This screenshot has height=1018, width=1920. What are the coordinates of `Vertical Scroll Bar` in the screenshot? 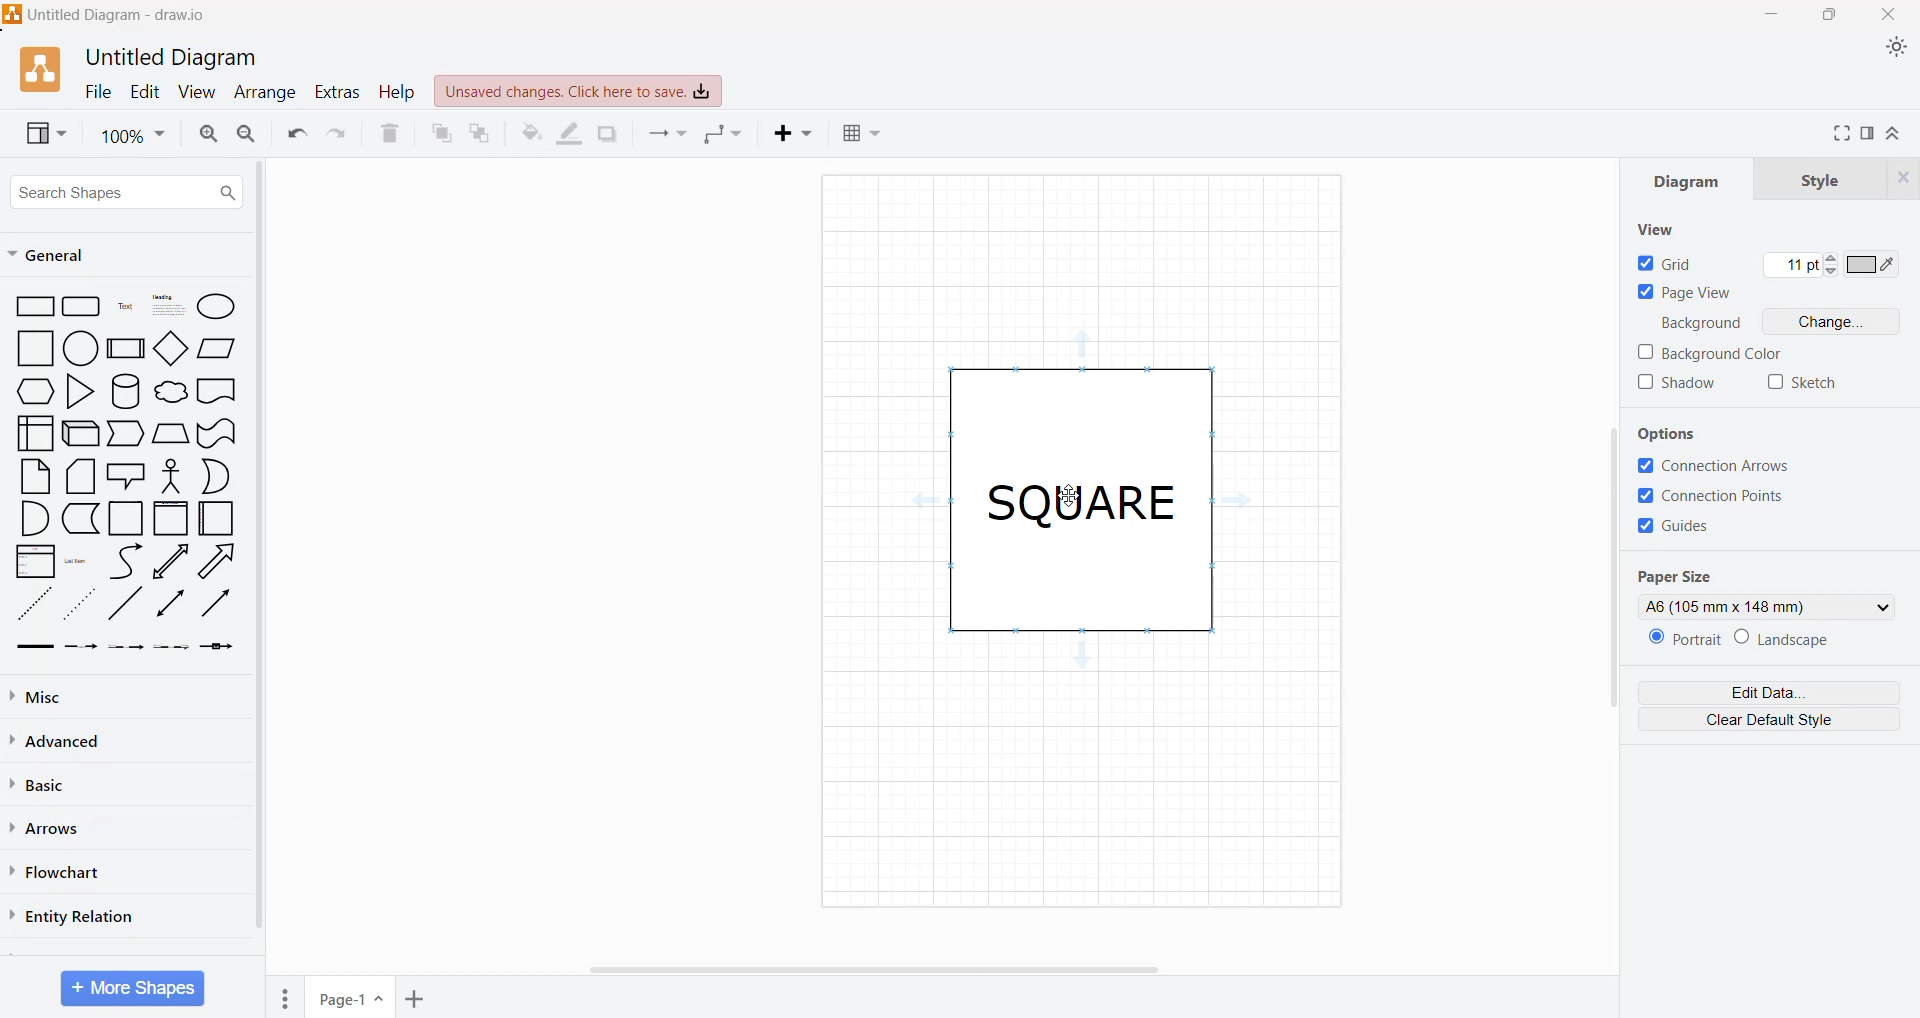 It's located at (1606, 602).